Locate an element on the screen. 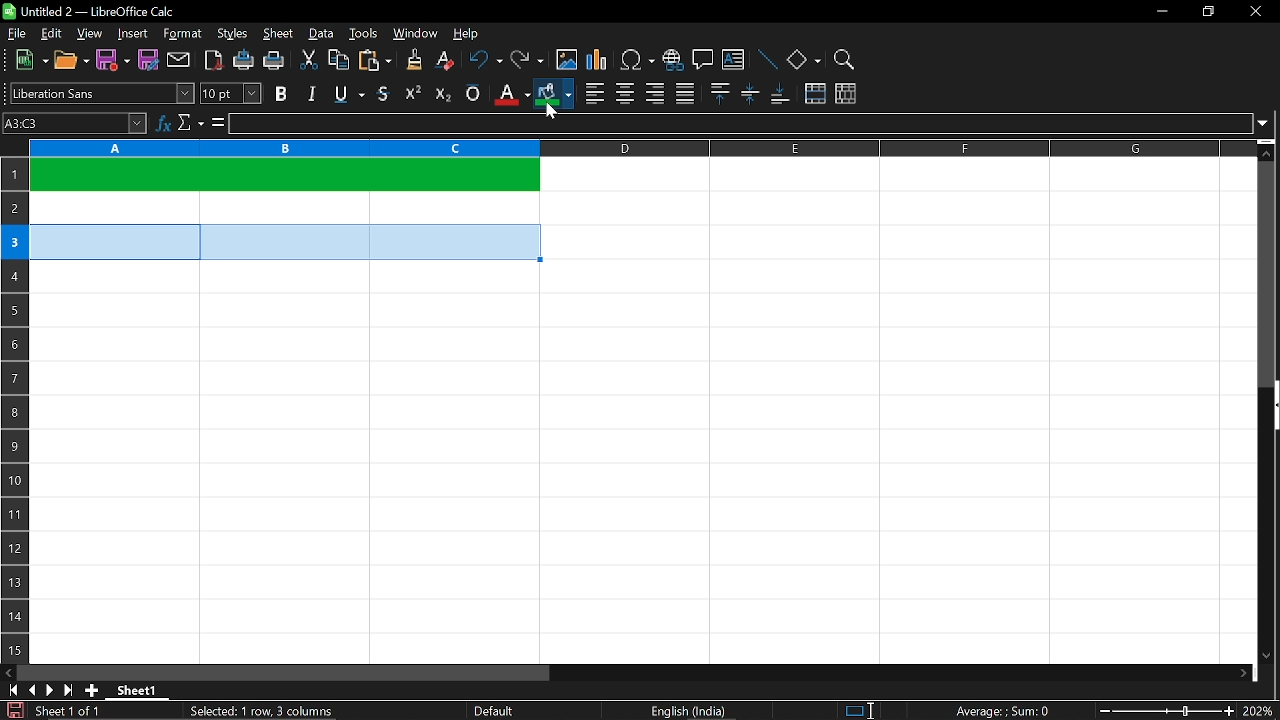 The width and height of the screenshot is (1280, 720). Name box is located at coordinates (75, 124).